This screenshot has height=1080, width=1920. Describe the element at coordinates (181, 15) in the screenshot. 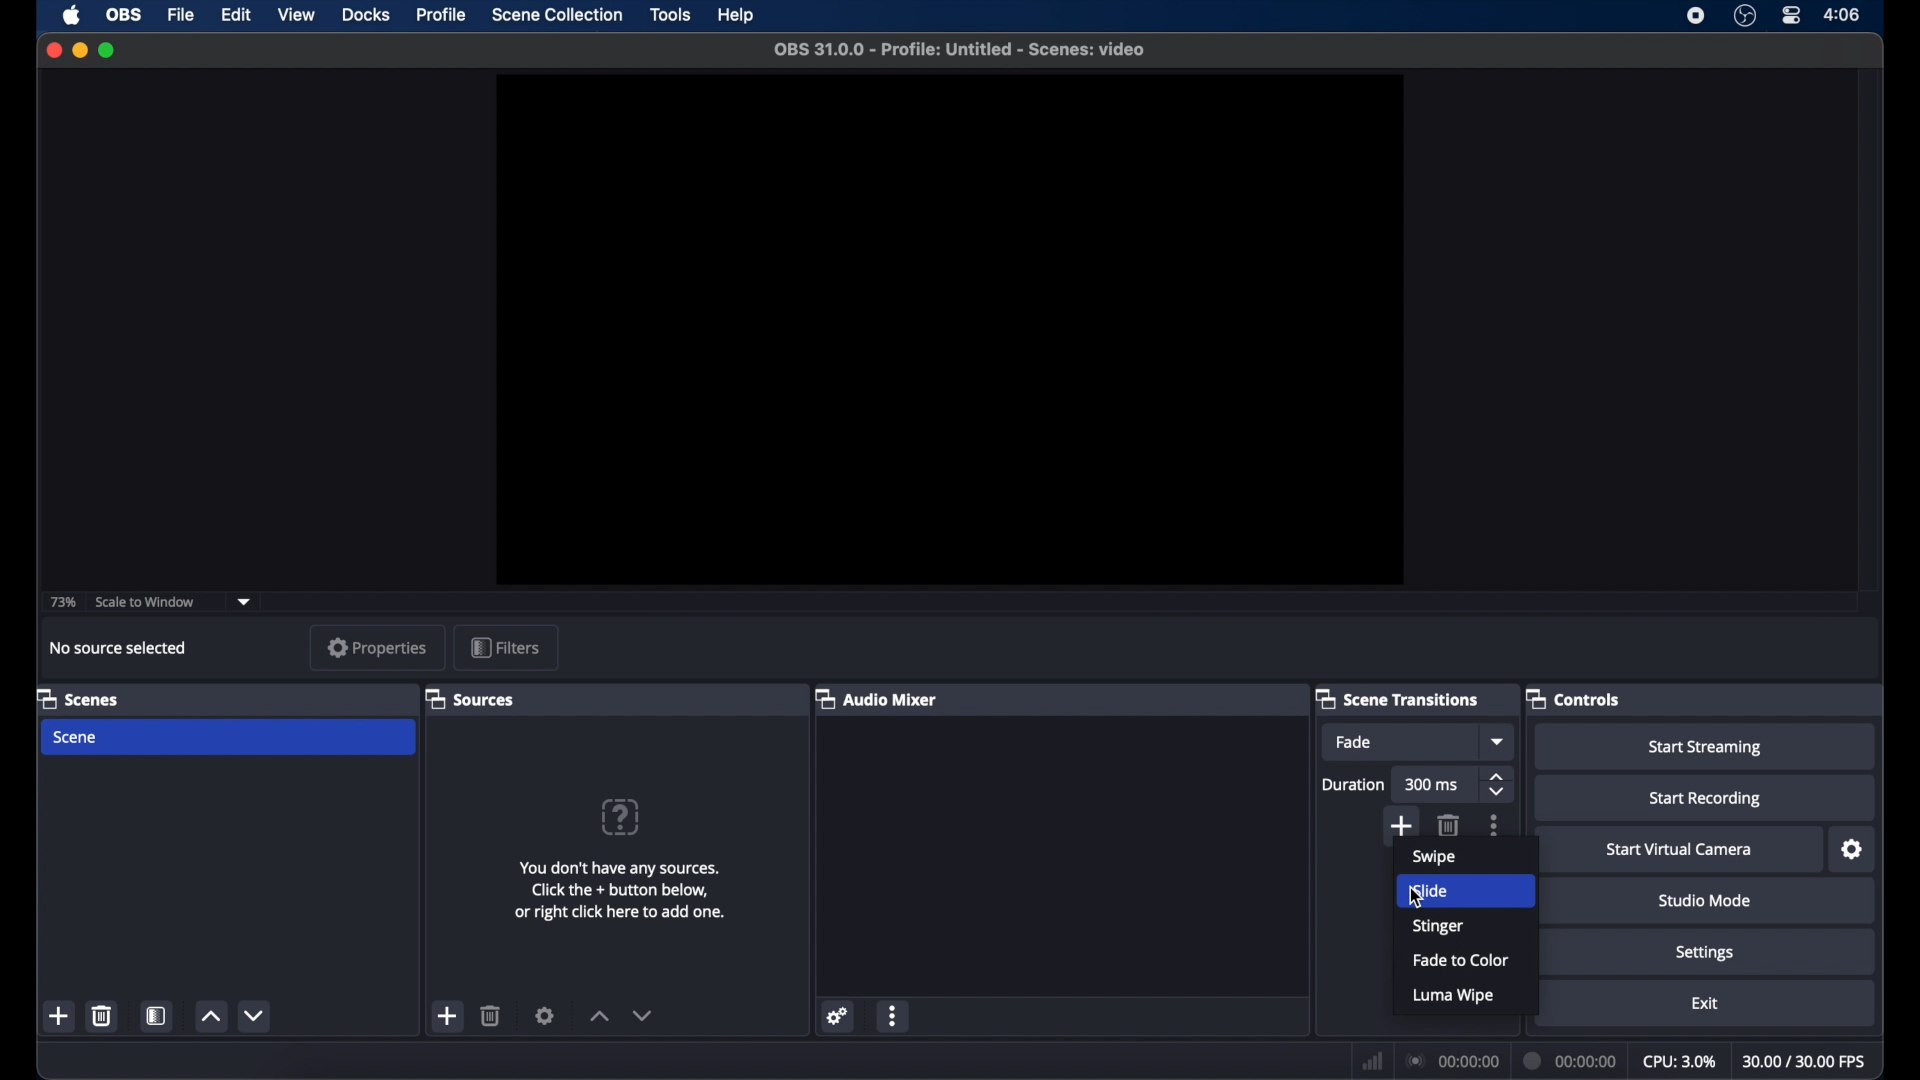

I see `file` at that location.